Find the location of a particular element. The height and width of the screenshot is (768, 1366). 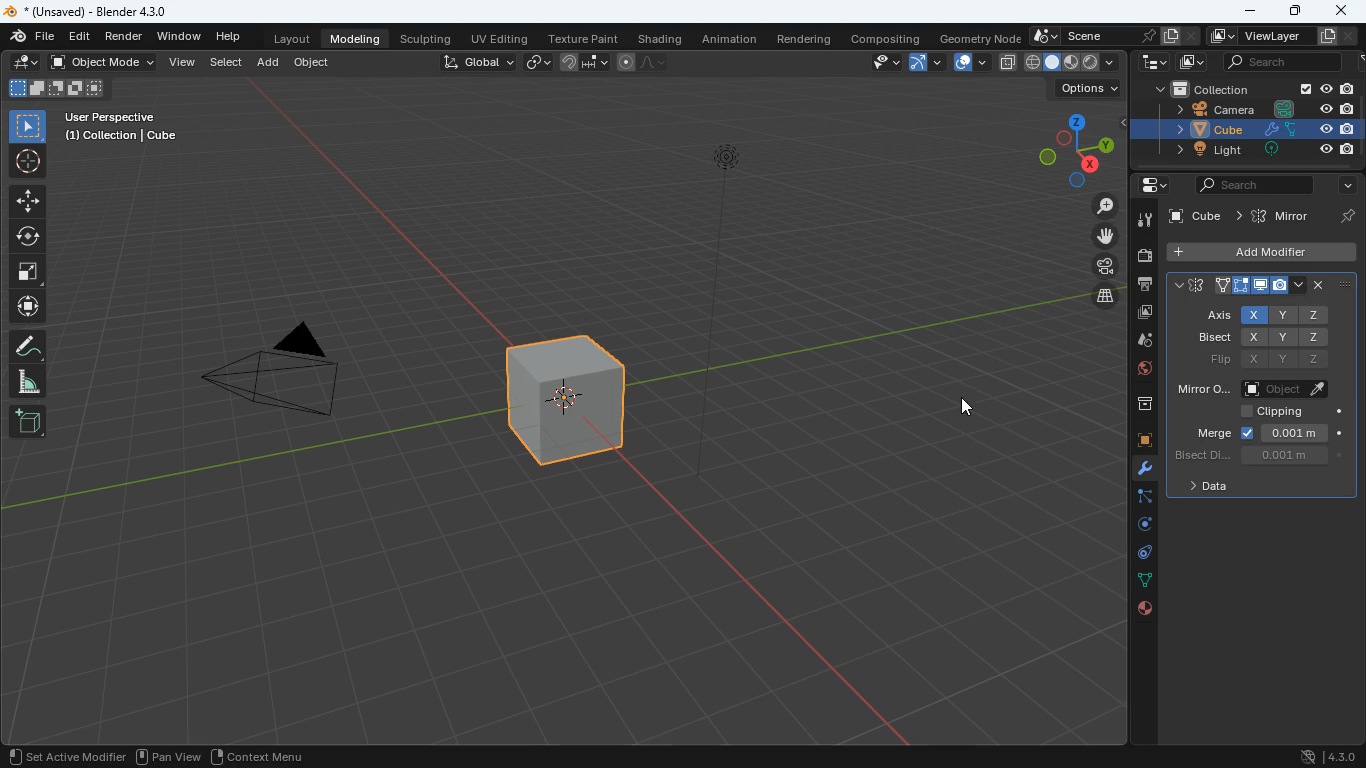

settings is located at coordinates (1149, 185).